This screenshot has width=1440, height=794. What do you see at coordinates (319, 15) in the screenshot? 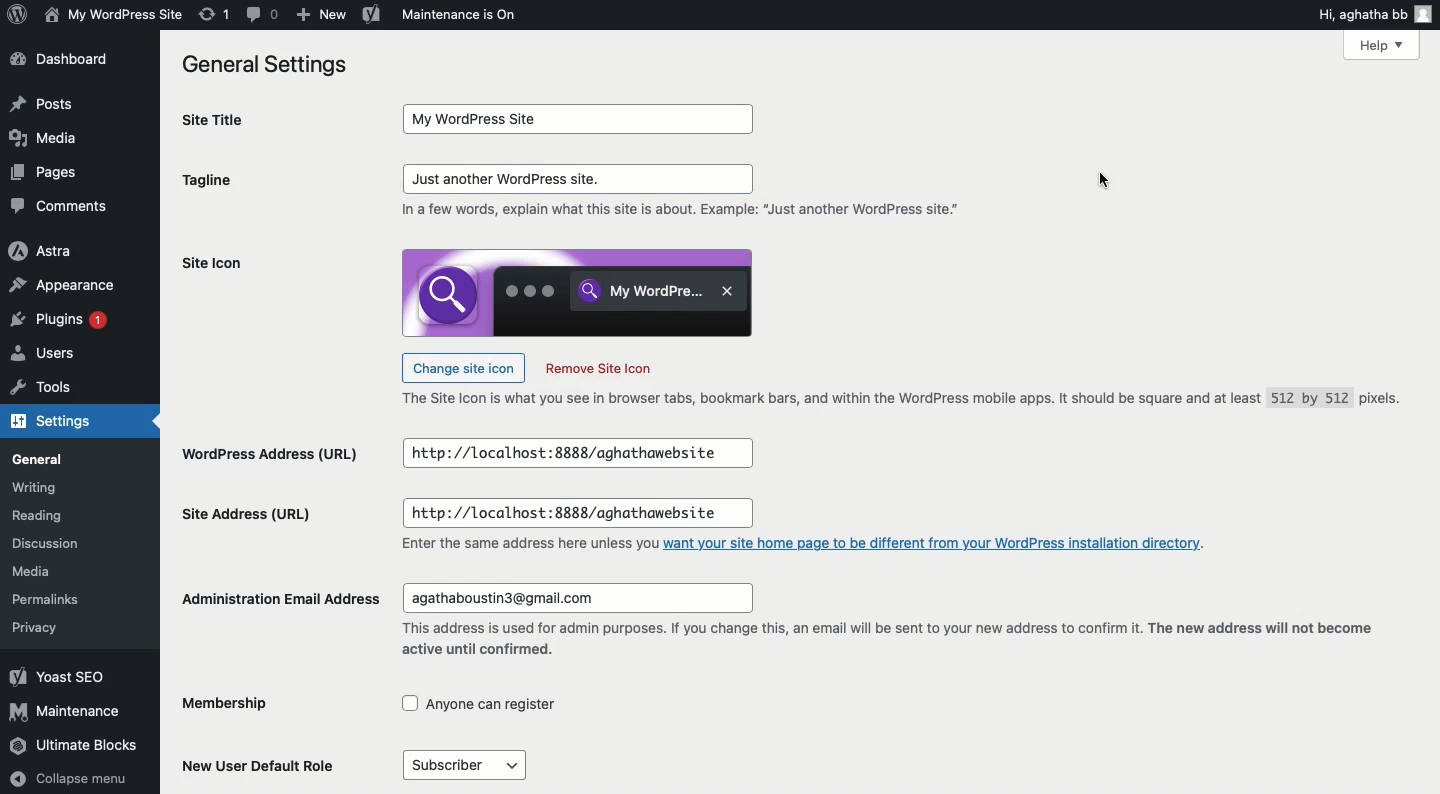
I see `New` at bounding box center [319, 15].